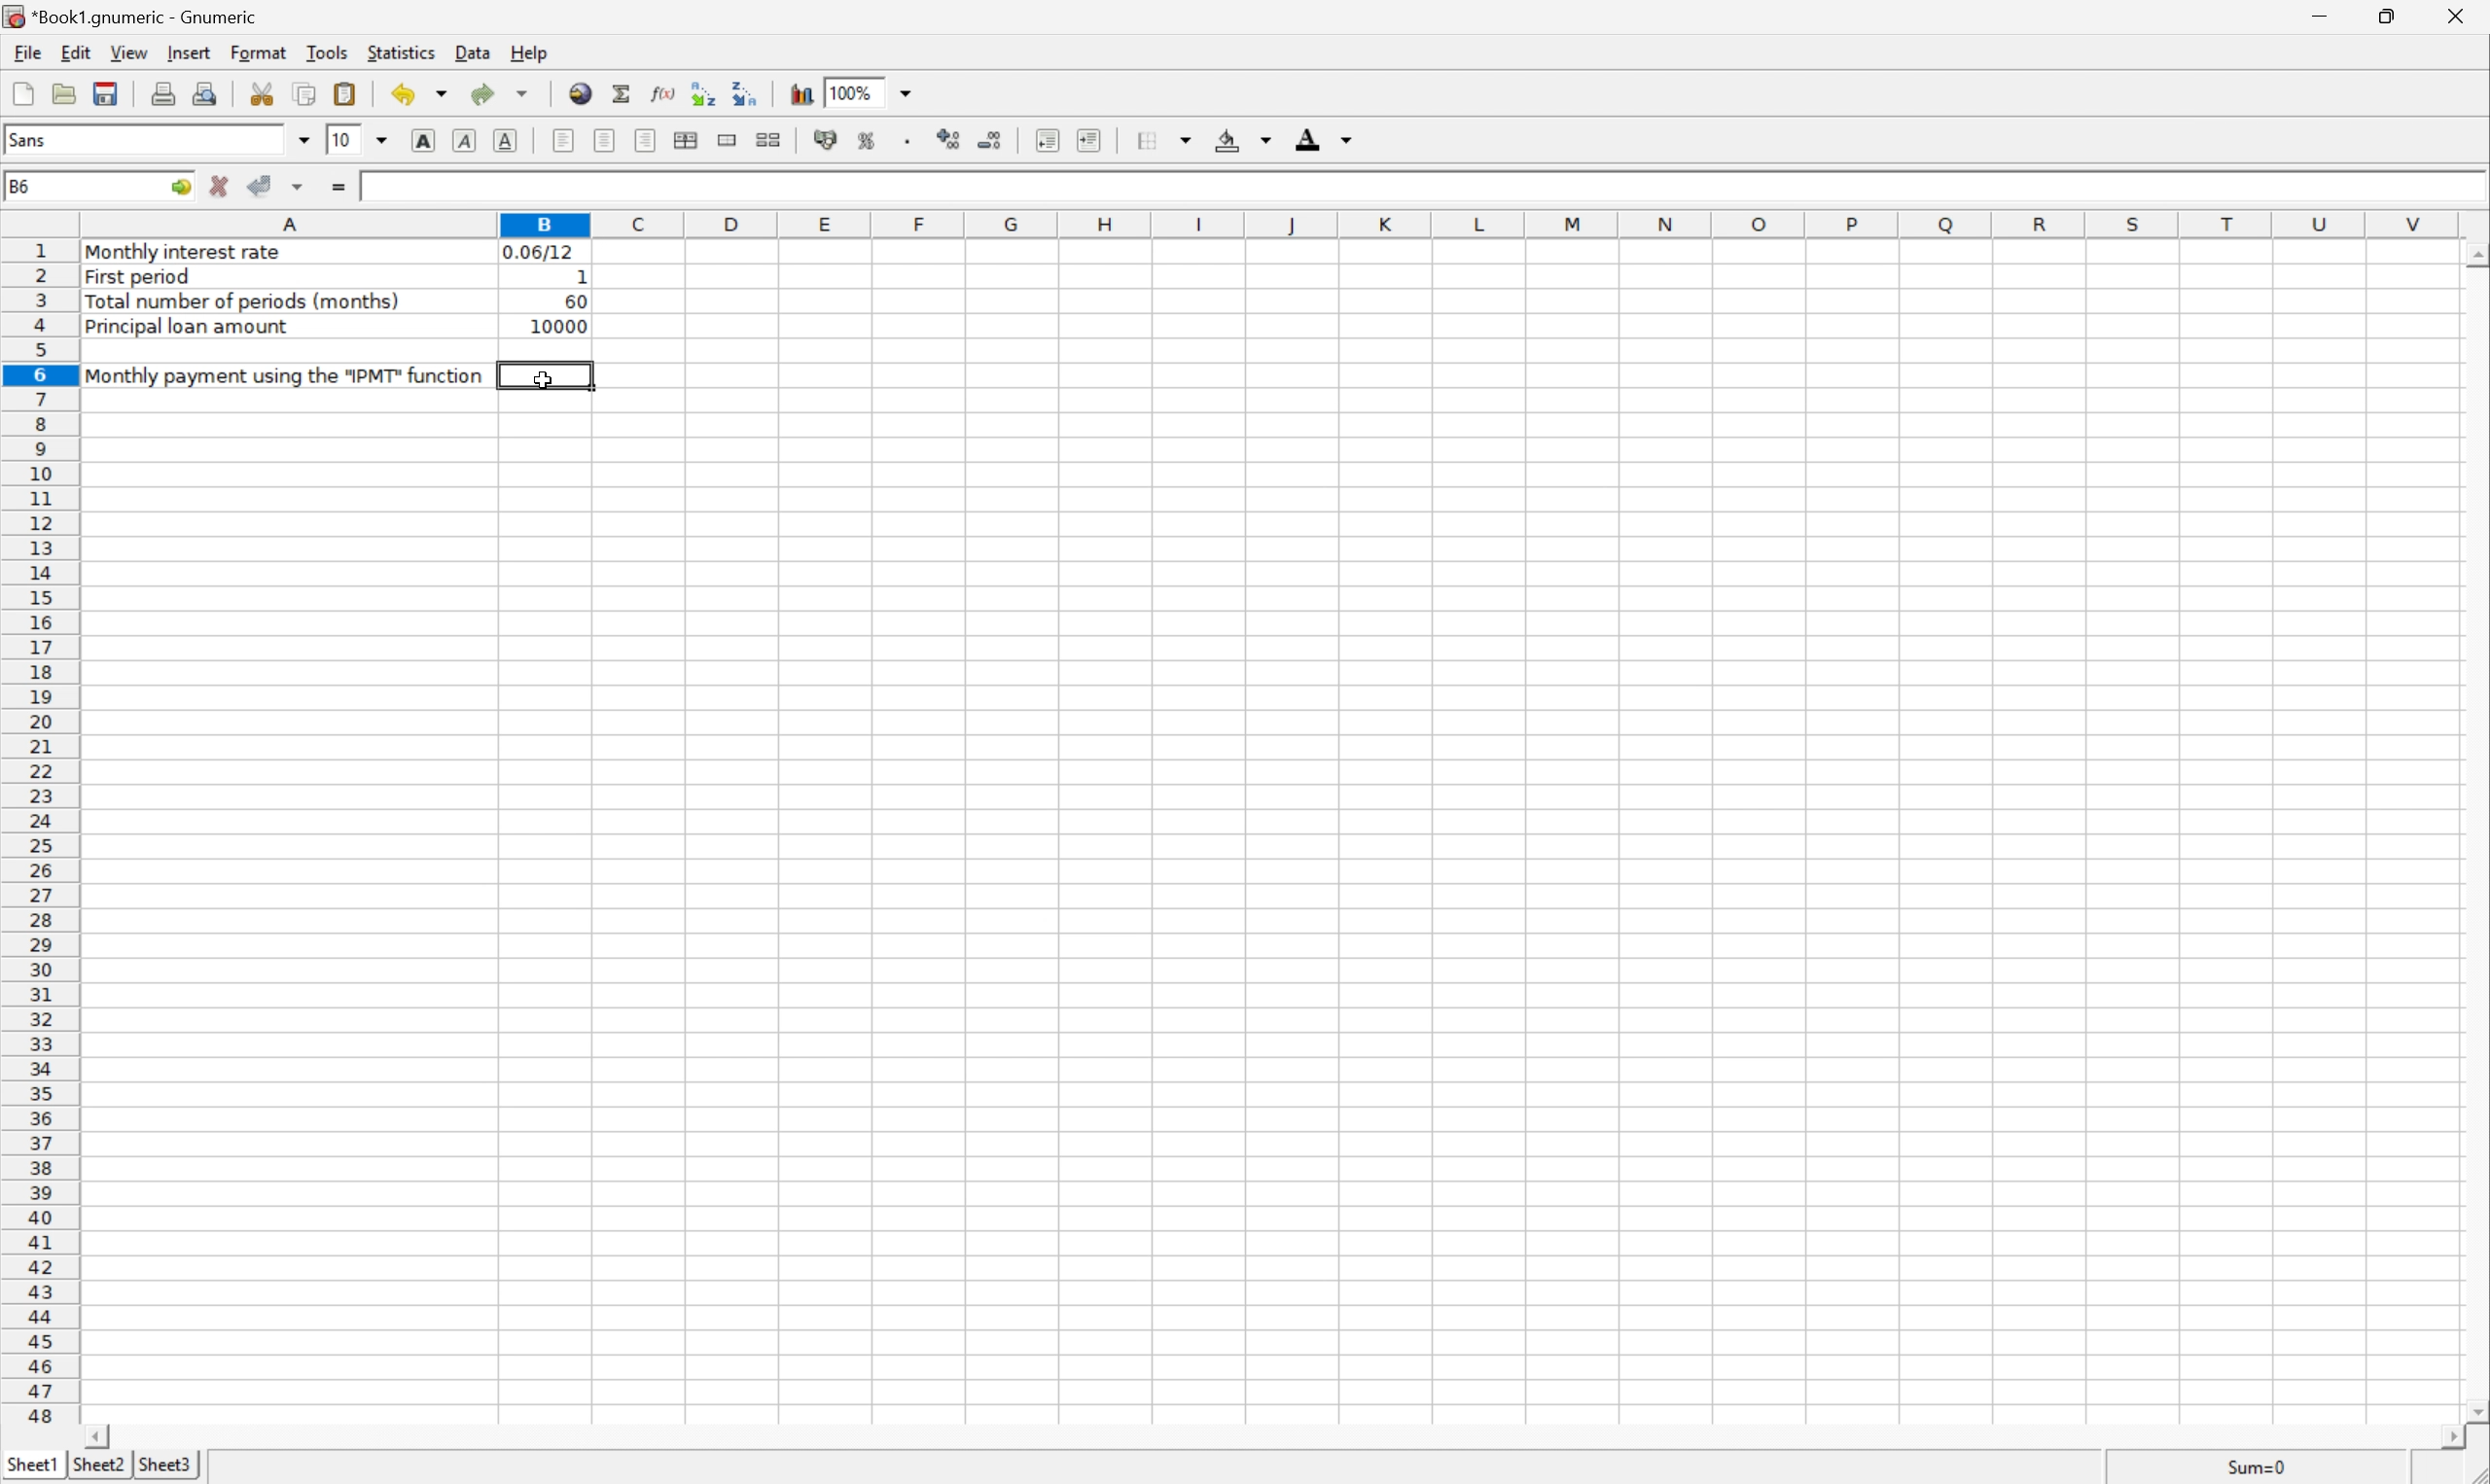 The image size is (2490, 1484). What do you see at coordinates (145, 276) in the screenshot?
I see `First period` at bounding box center [145, 276].